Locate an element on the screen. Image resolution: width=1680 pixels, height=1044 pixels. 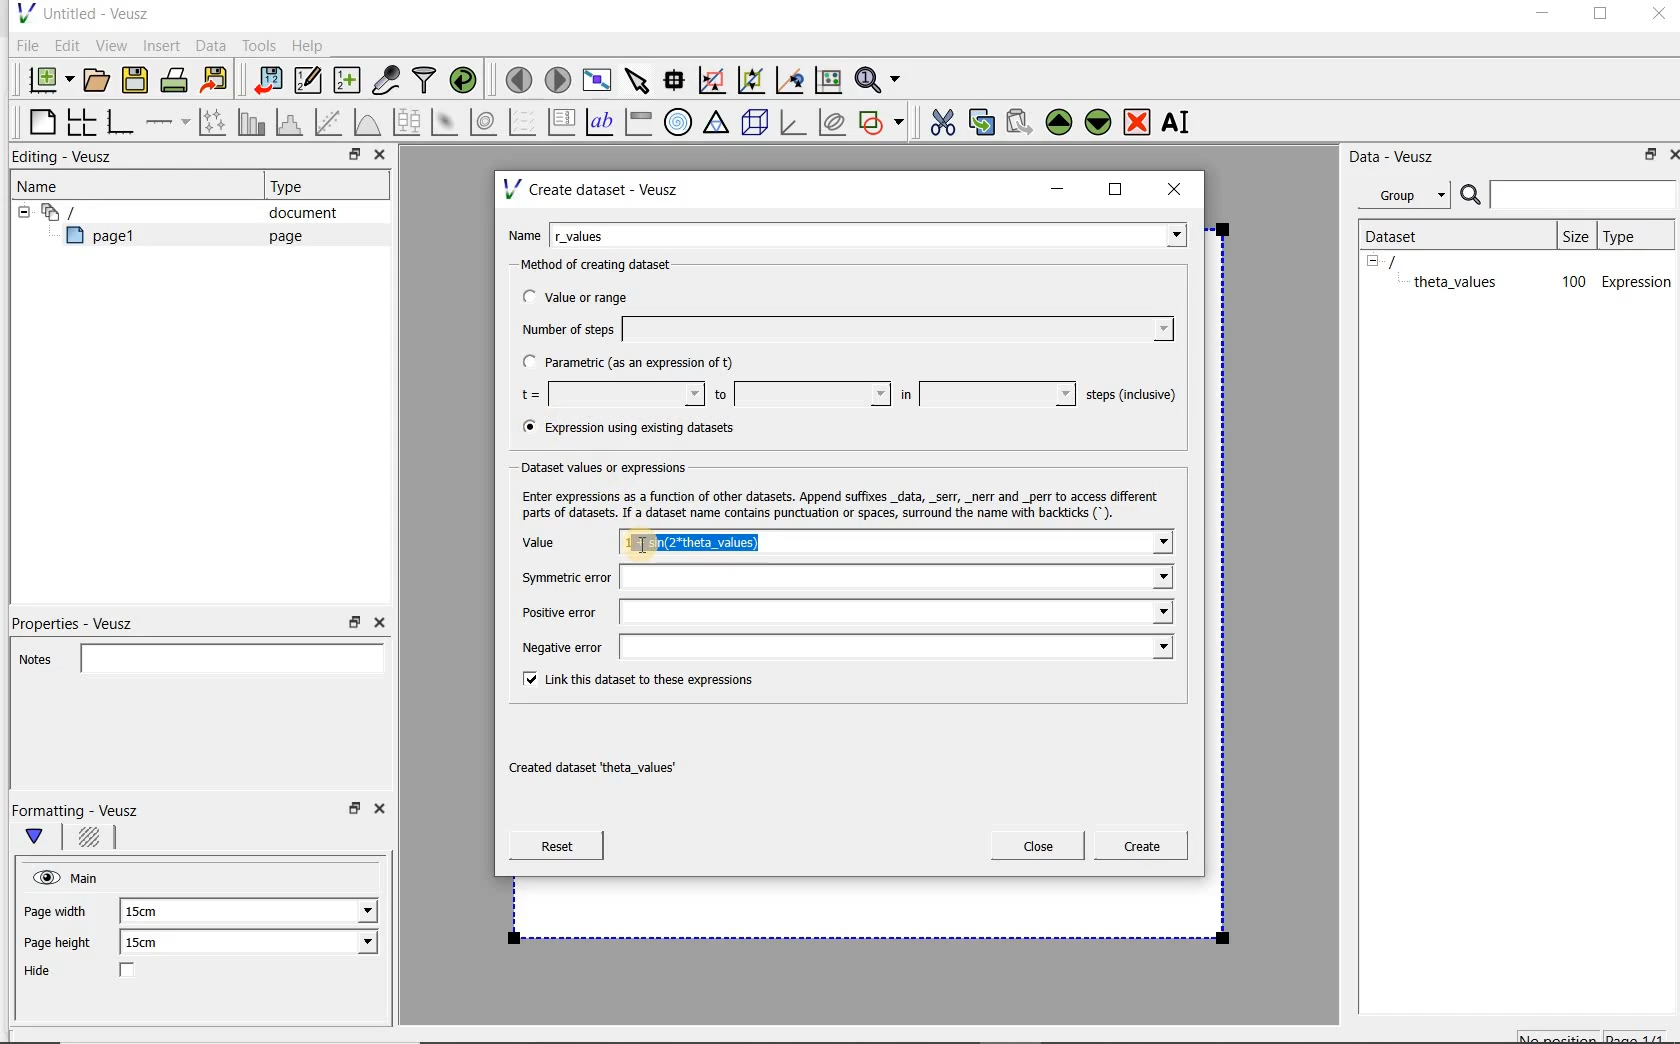
Formatting - Veusz is located at coordinates (78, 810).